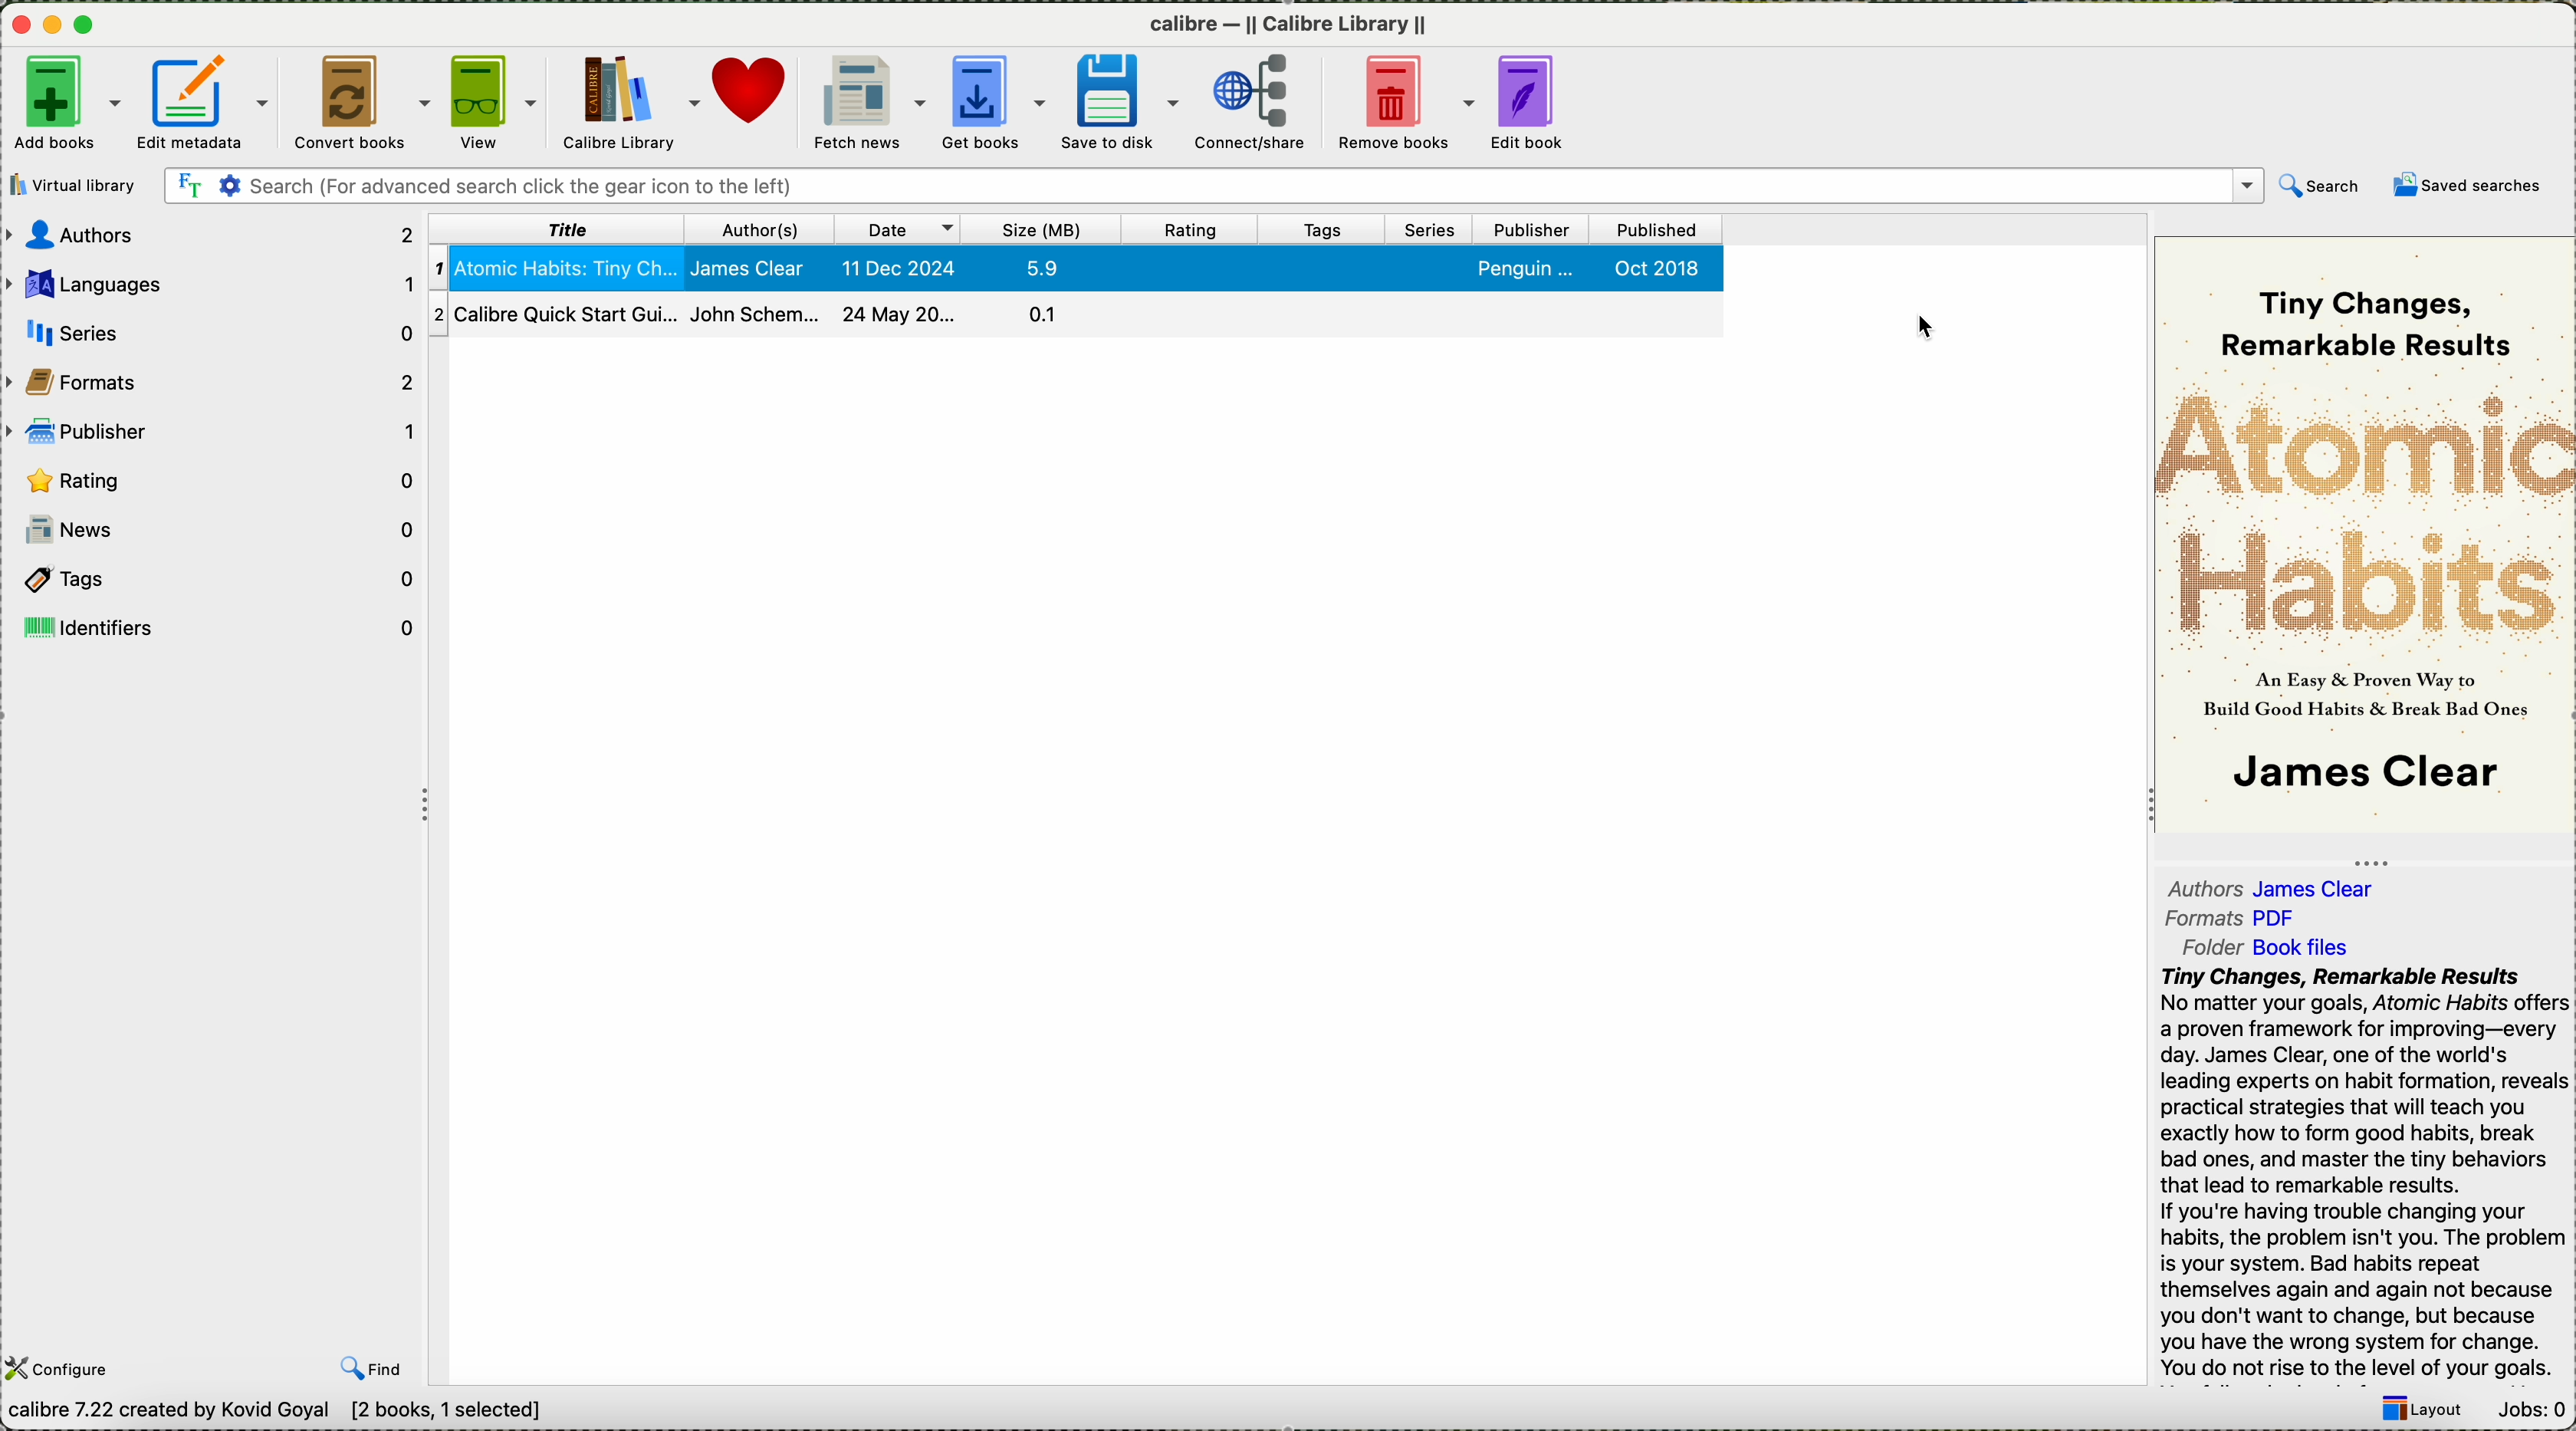 The width and height of the screenshot is (2576, 1431). I want to click on author(s), so click(763, 228).